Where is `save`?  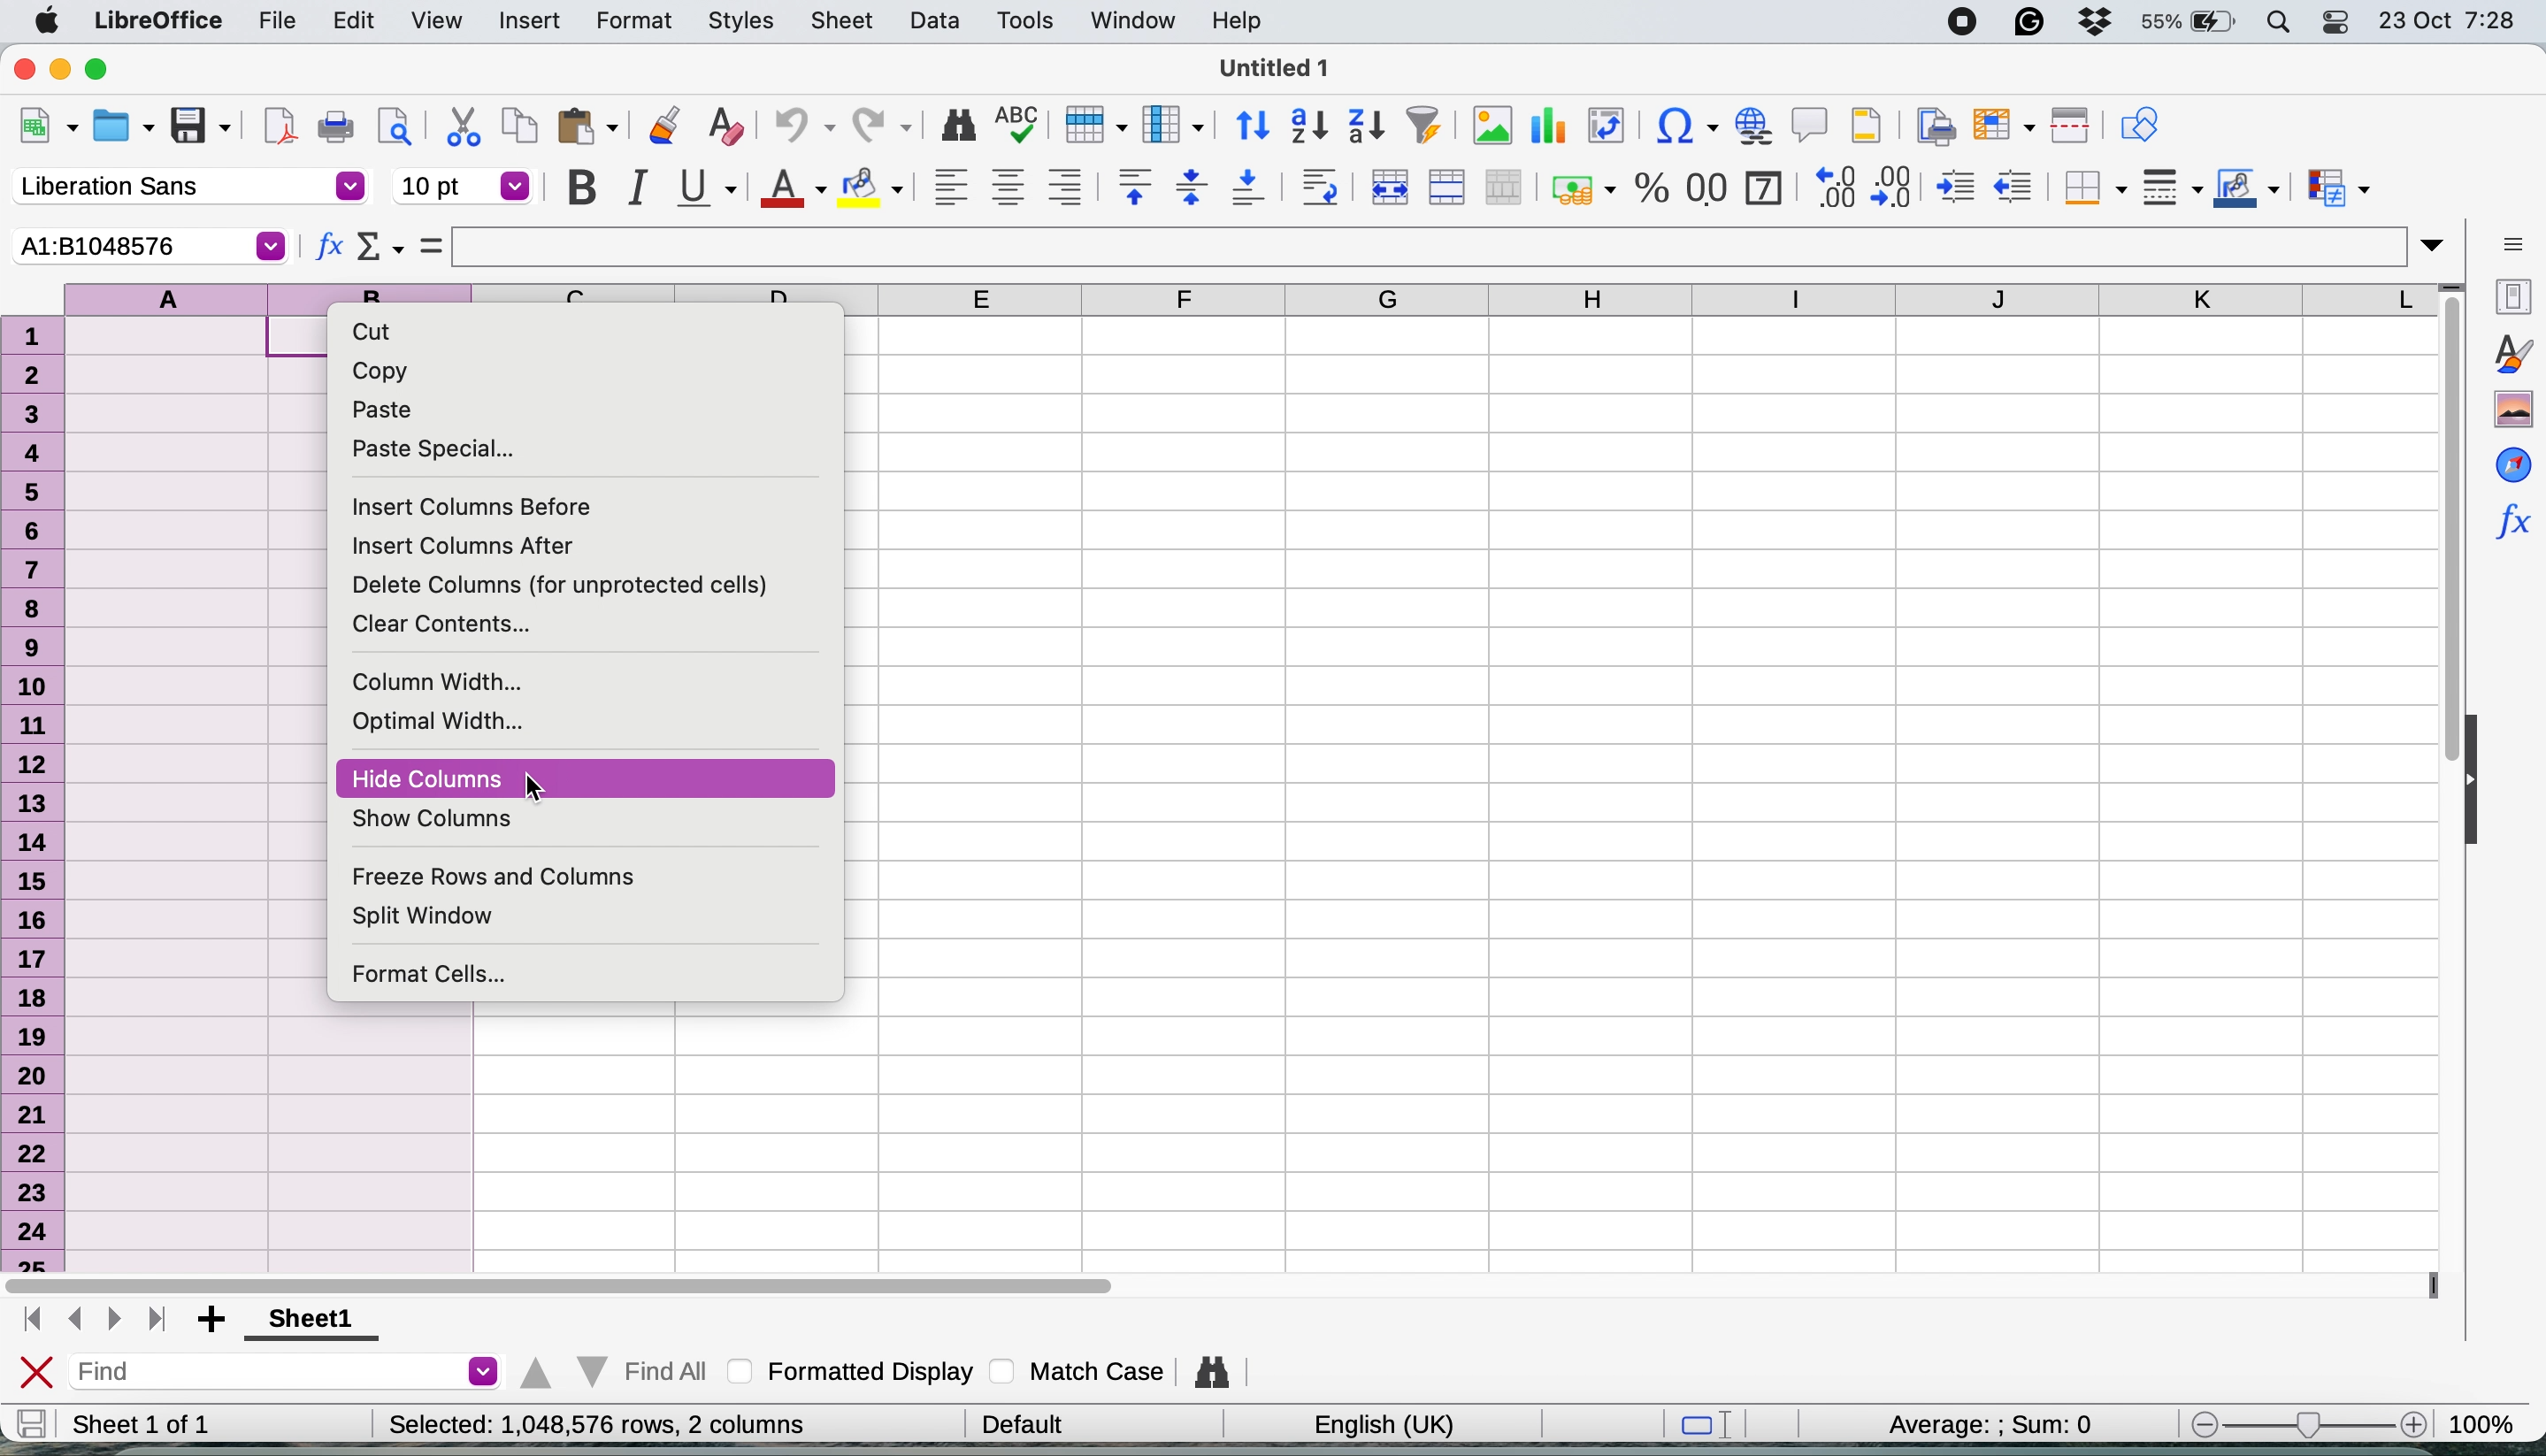 save is located at coordinates (203, 125).